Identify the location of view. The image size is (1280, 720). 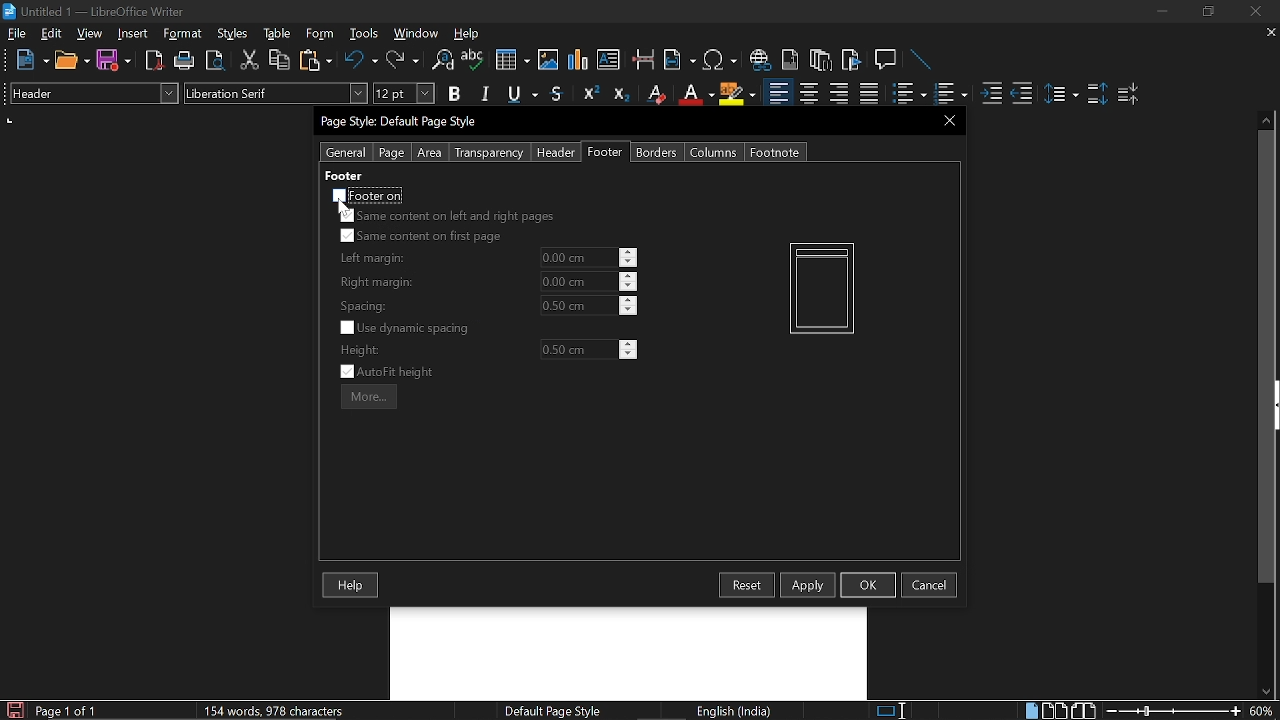
(90, 33).